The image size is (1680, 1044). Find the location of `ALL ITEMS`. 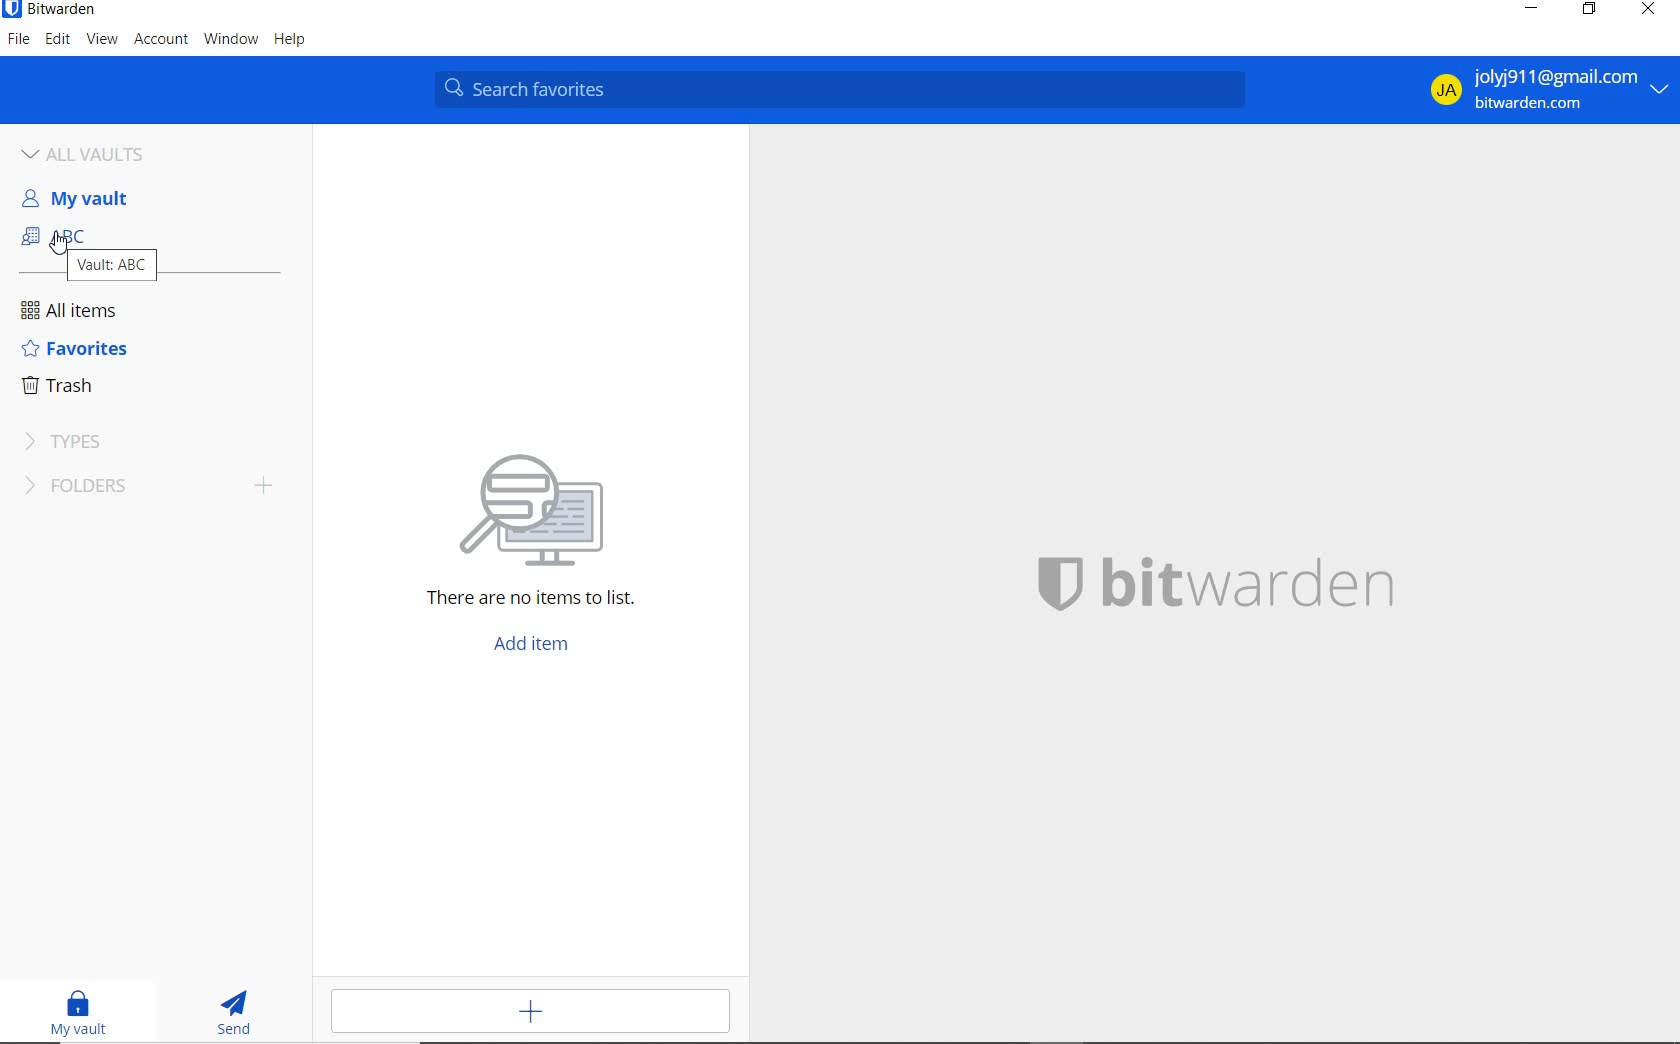

ALL ITEMS is located at coordinates (77, 310).